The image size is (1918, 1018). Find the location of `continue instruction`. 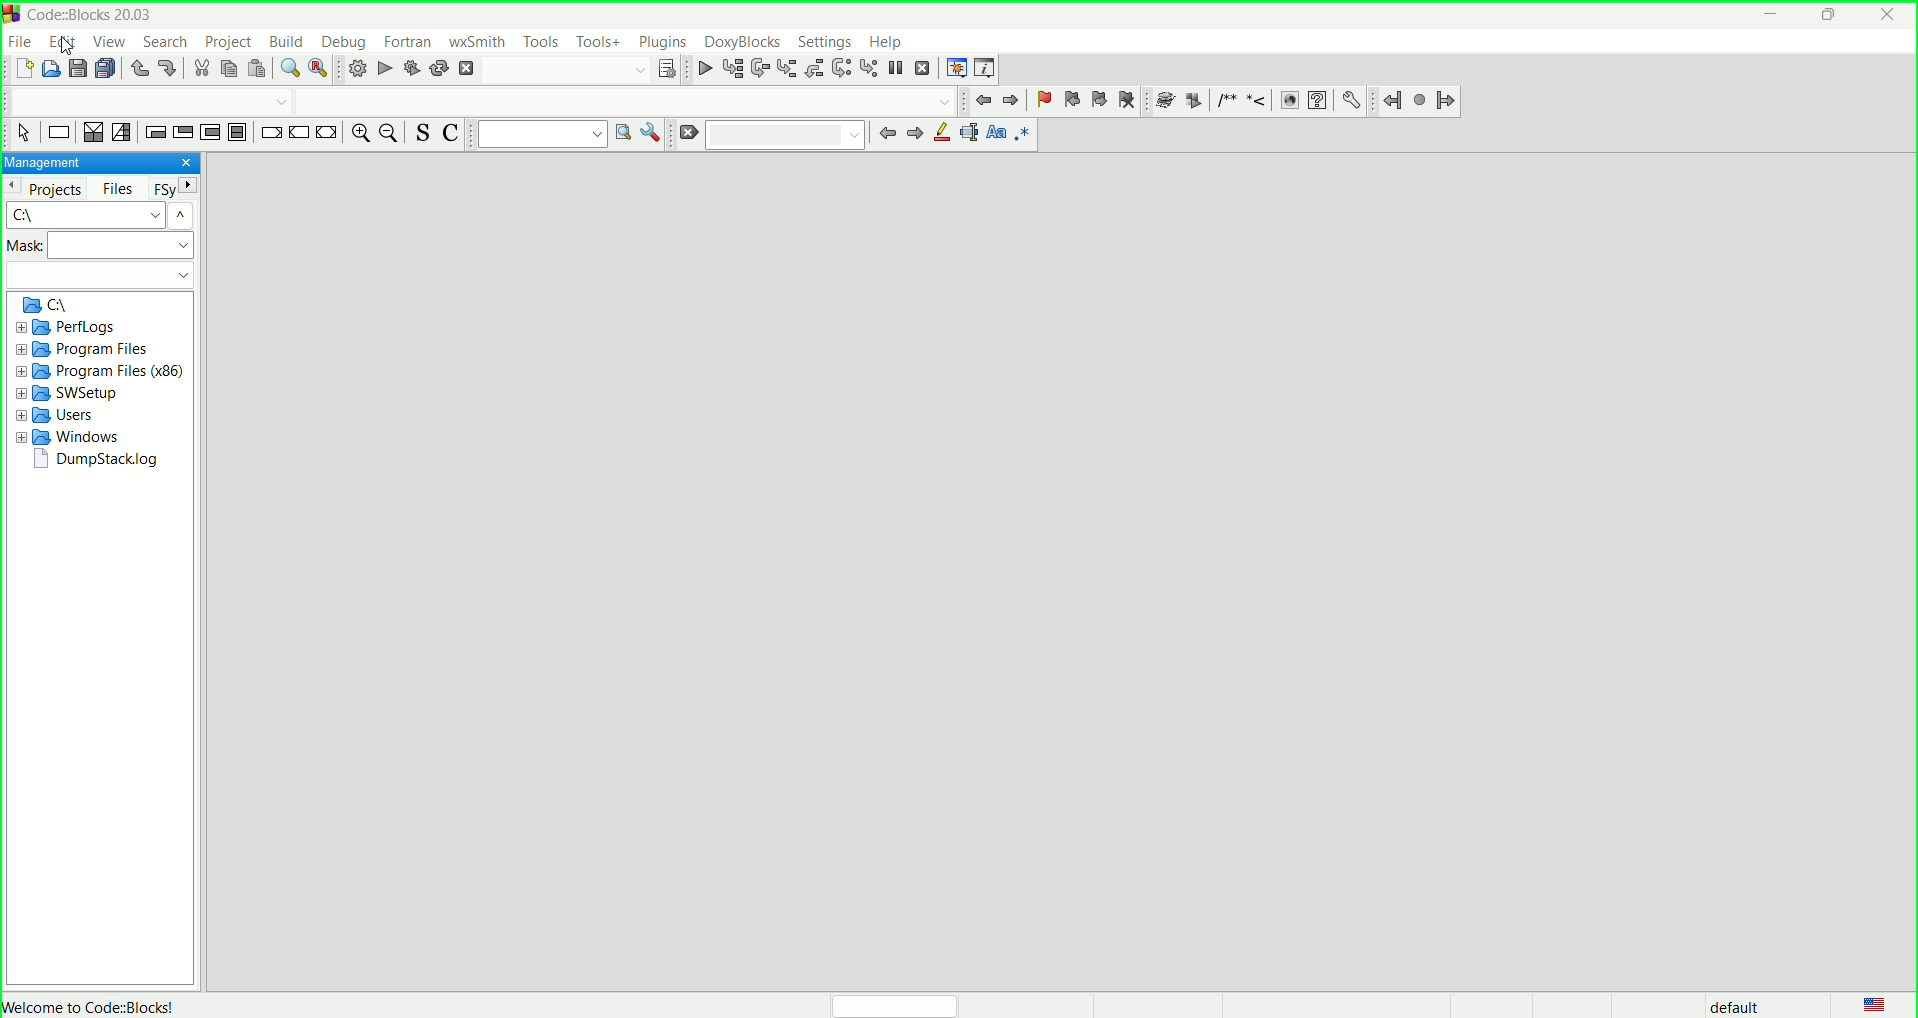

continue instruction is located at coordinates (300, 133).